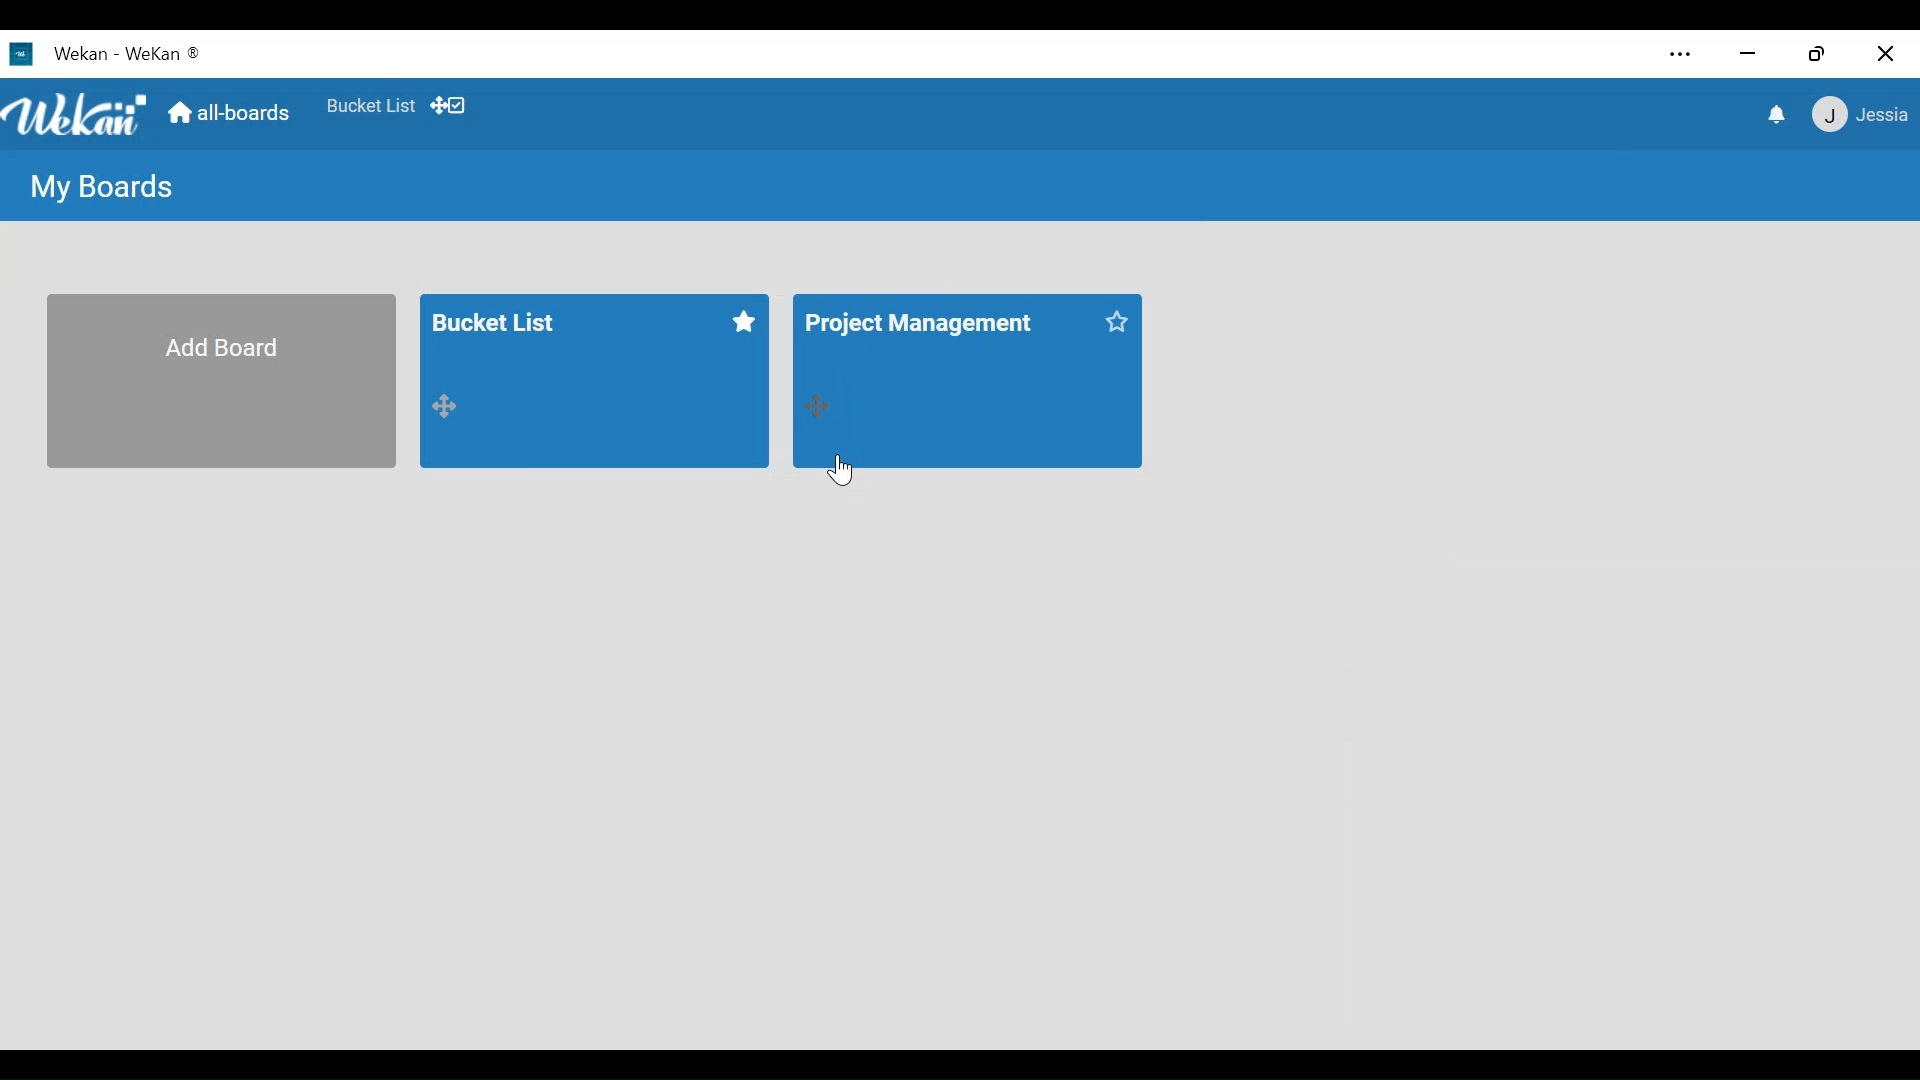 Image resolution: width=1920 pixels, height=1080 pixels. Describe the element at coordinates (100, 187) in the screenshot. I see `My Boards` at that location.